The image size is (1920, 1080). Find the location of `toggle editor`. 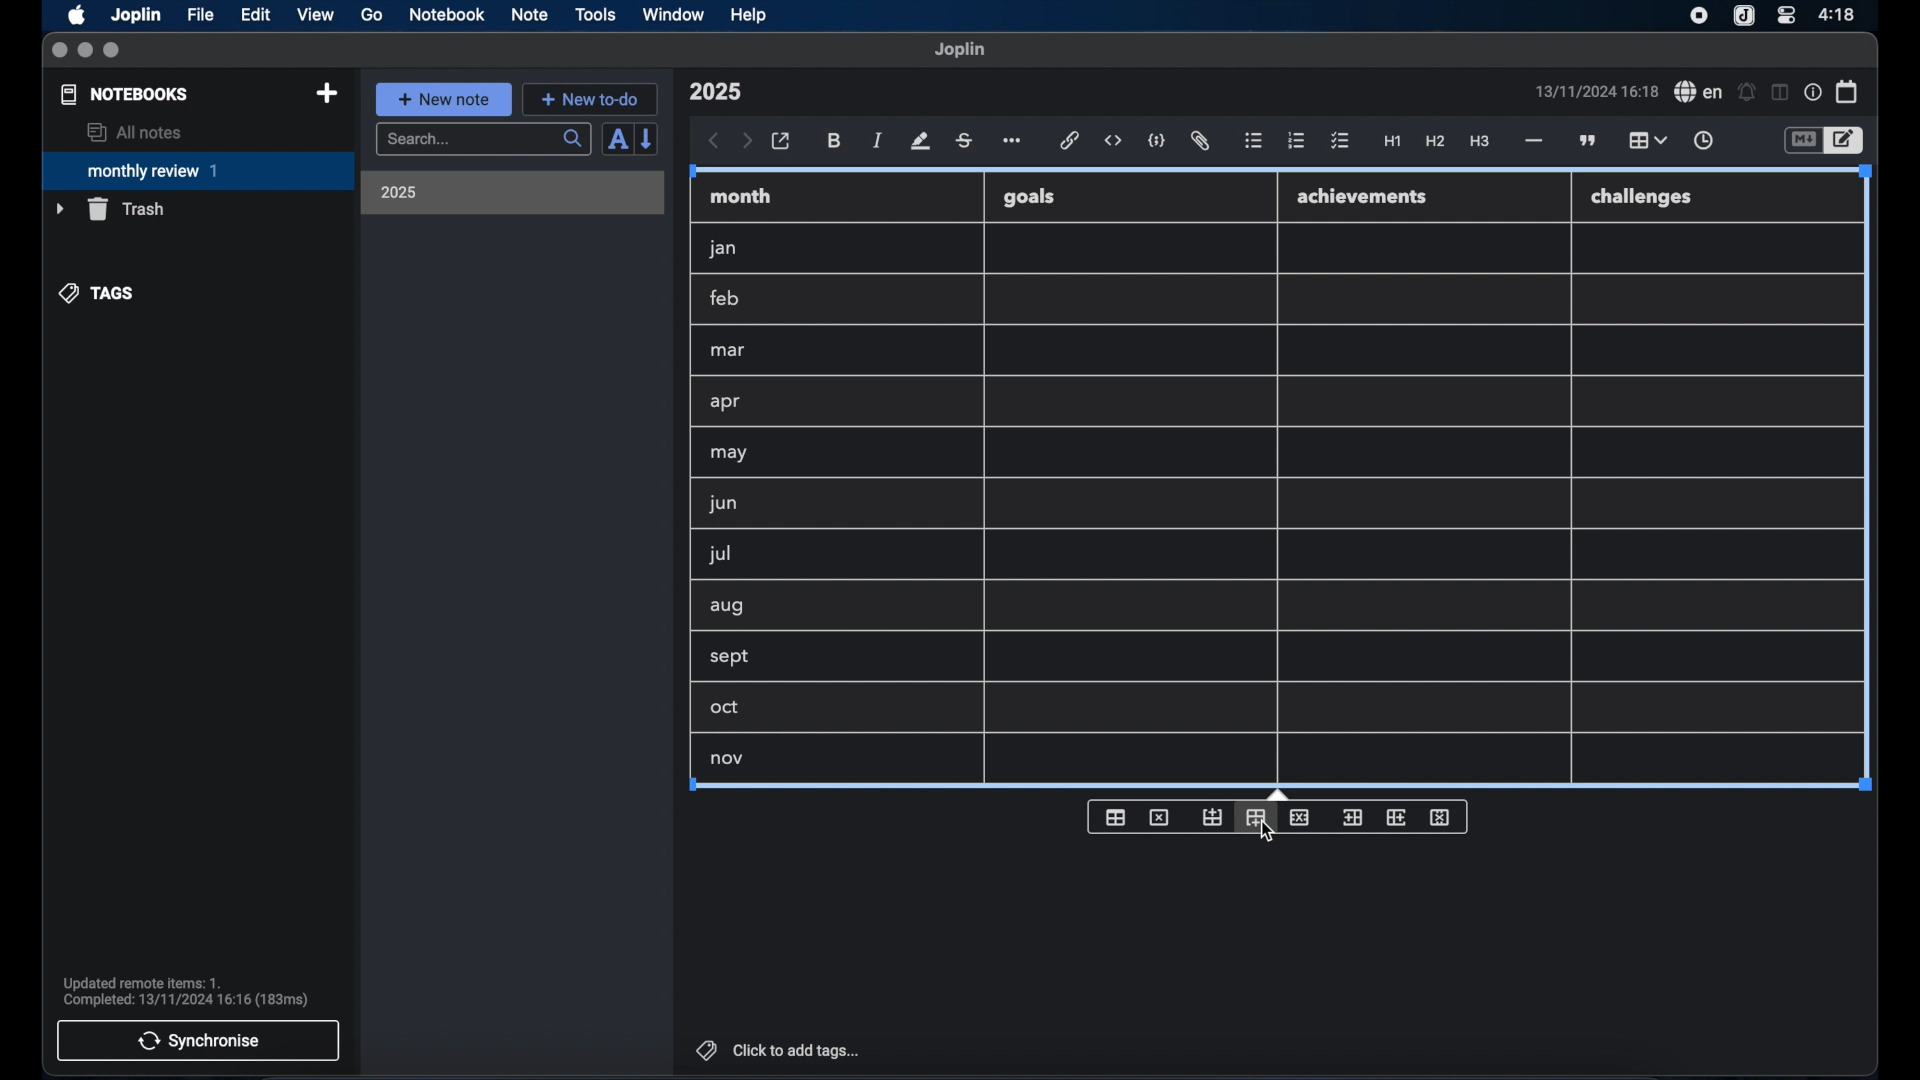

toggle editor is located at coordinates (1847, 141).